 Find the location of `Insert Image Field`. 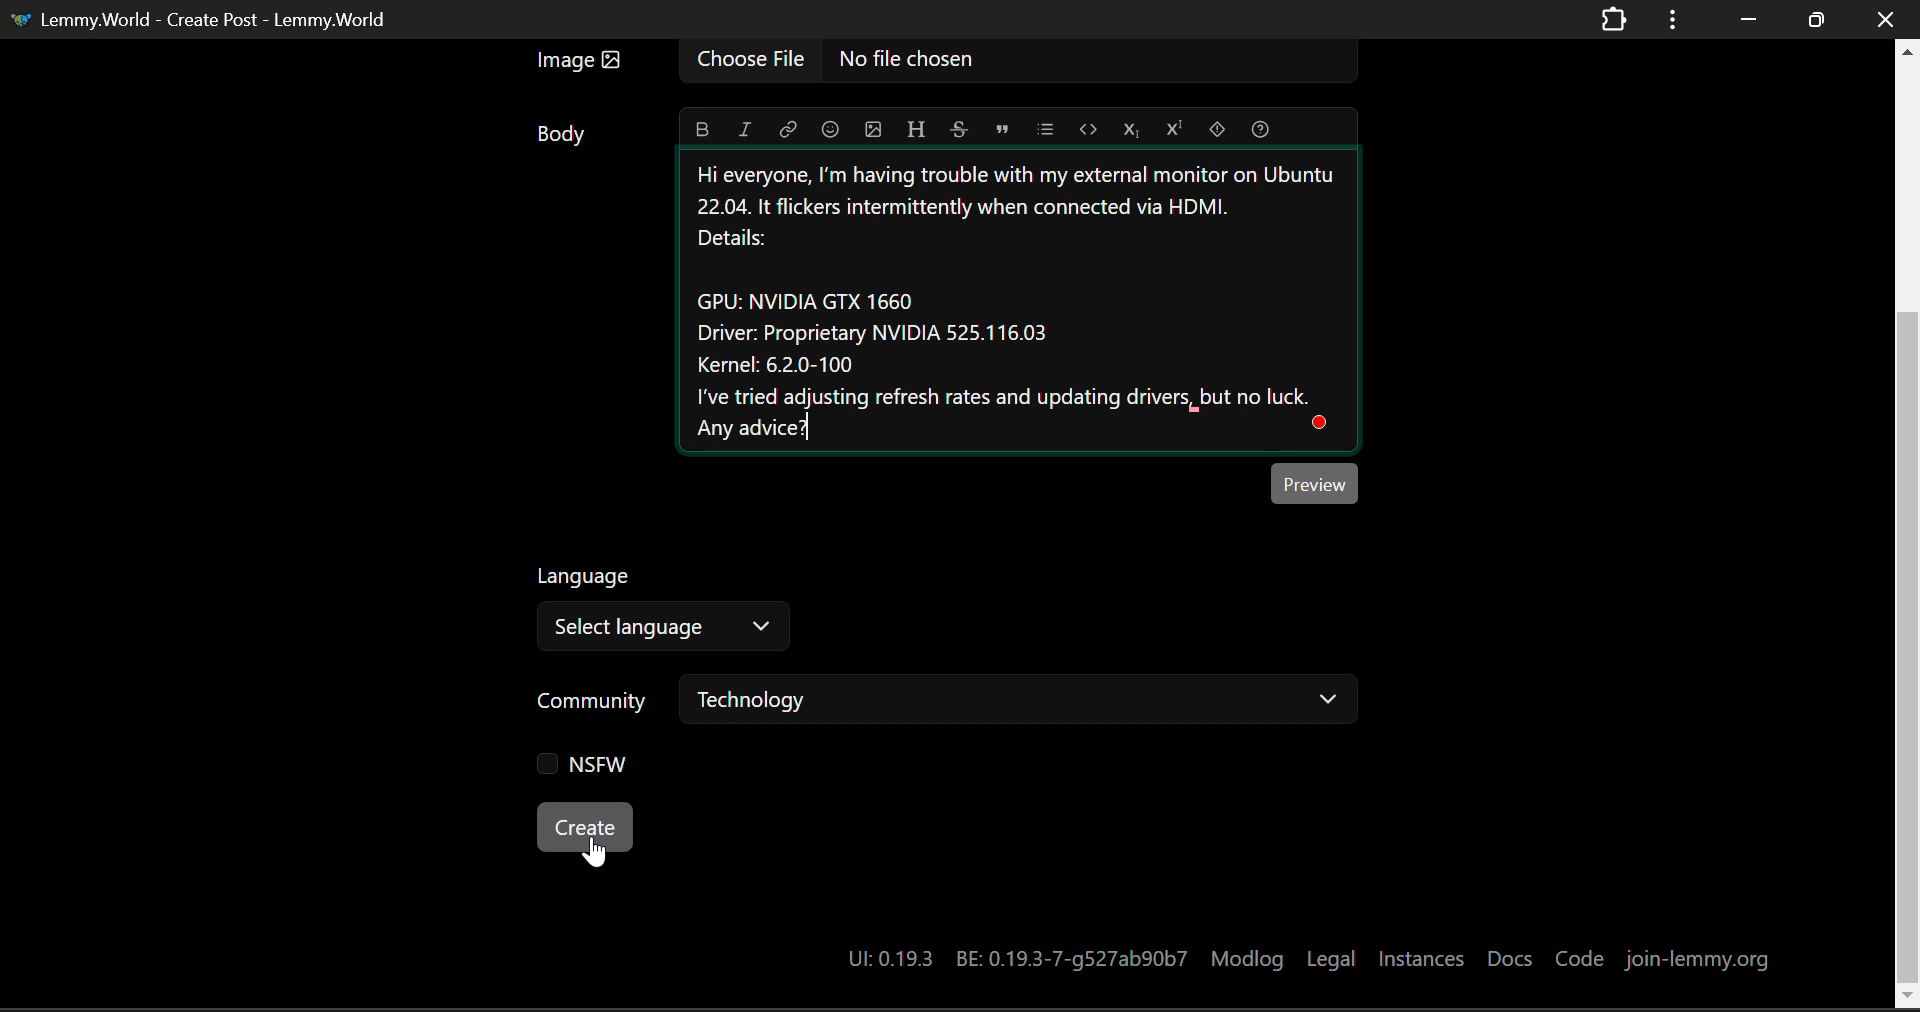

Insert Image Field is located at coordinates (940, 63).